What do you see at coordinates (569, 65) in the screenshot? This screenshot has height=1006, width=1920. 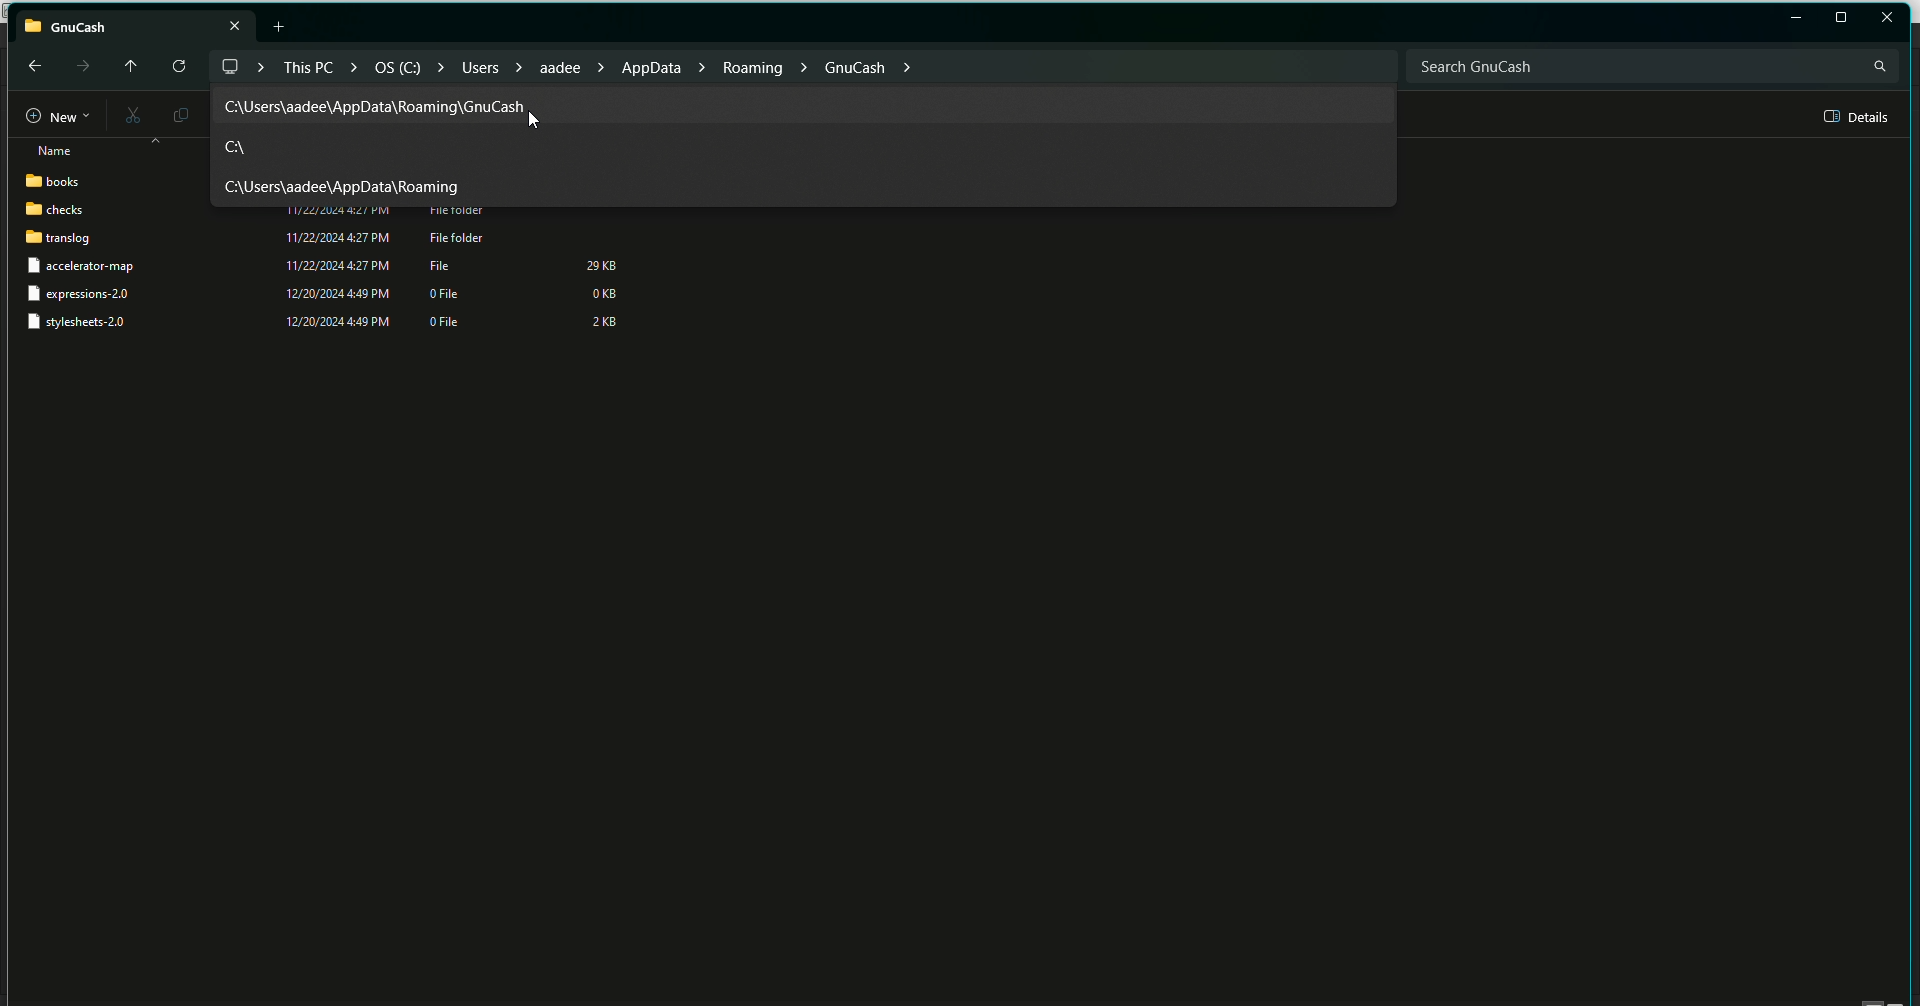 I see `File path` at bounding box center [569, 65].